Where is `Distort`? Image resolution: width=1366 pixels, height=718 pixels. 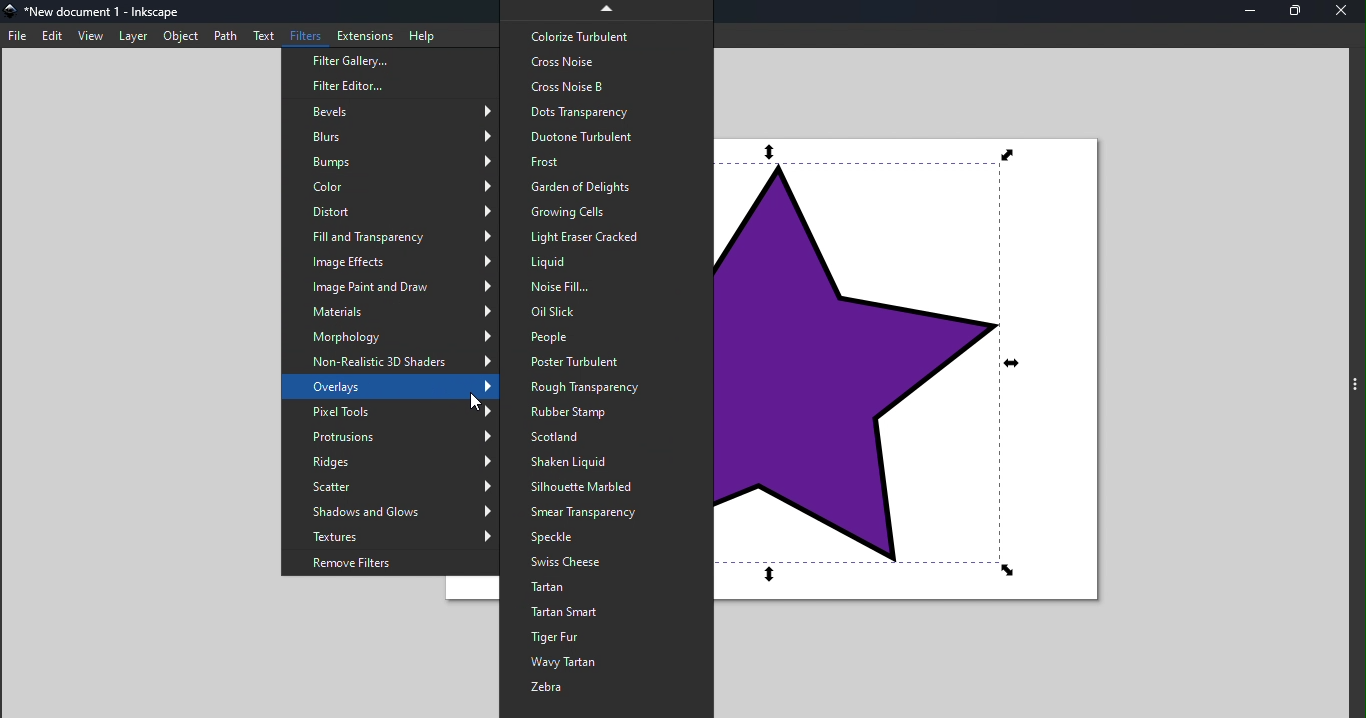 Distort is located at coordinates (394, 213).